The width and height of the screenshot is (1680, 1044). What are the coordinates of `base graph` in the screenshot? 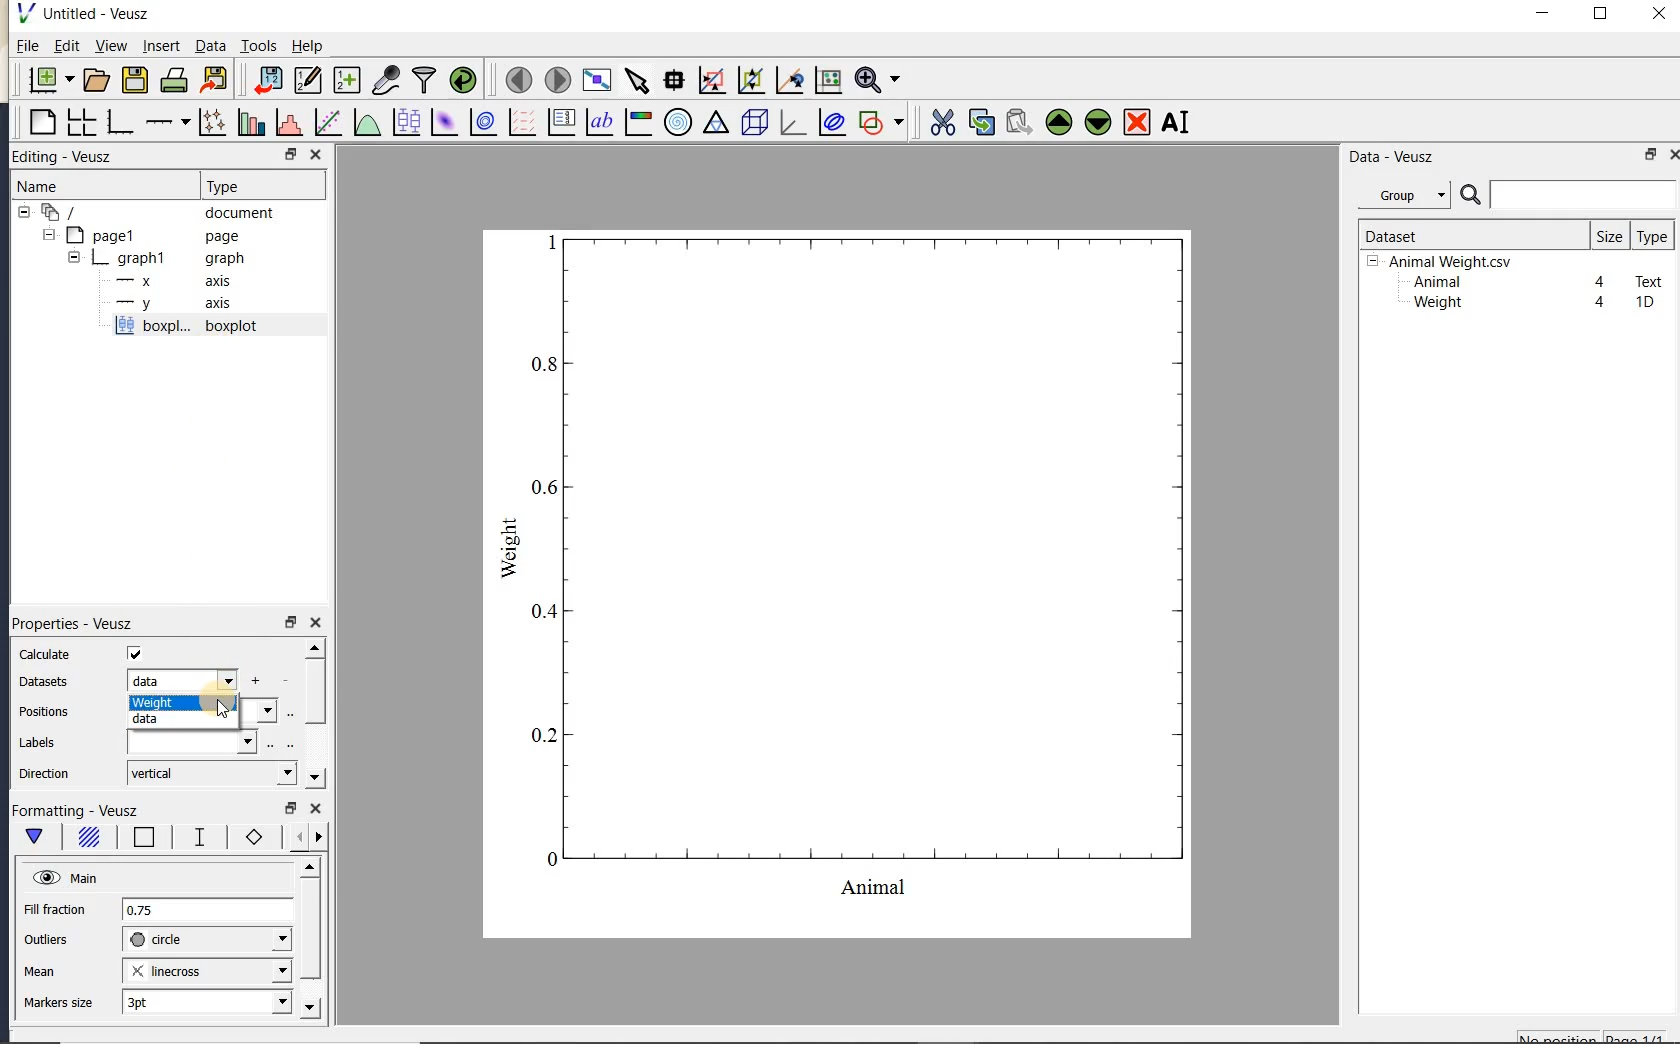 It's located at (118, 122).